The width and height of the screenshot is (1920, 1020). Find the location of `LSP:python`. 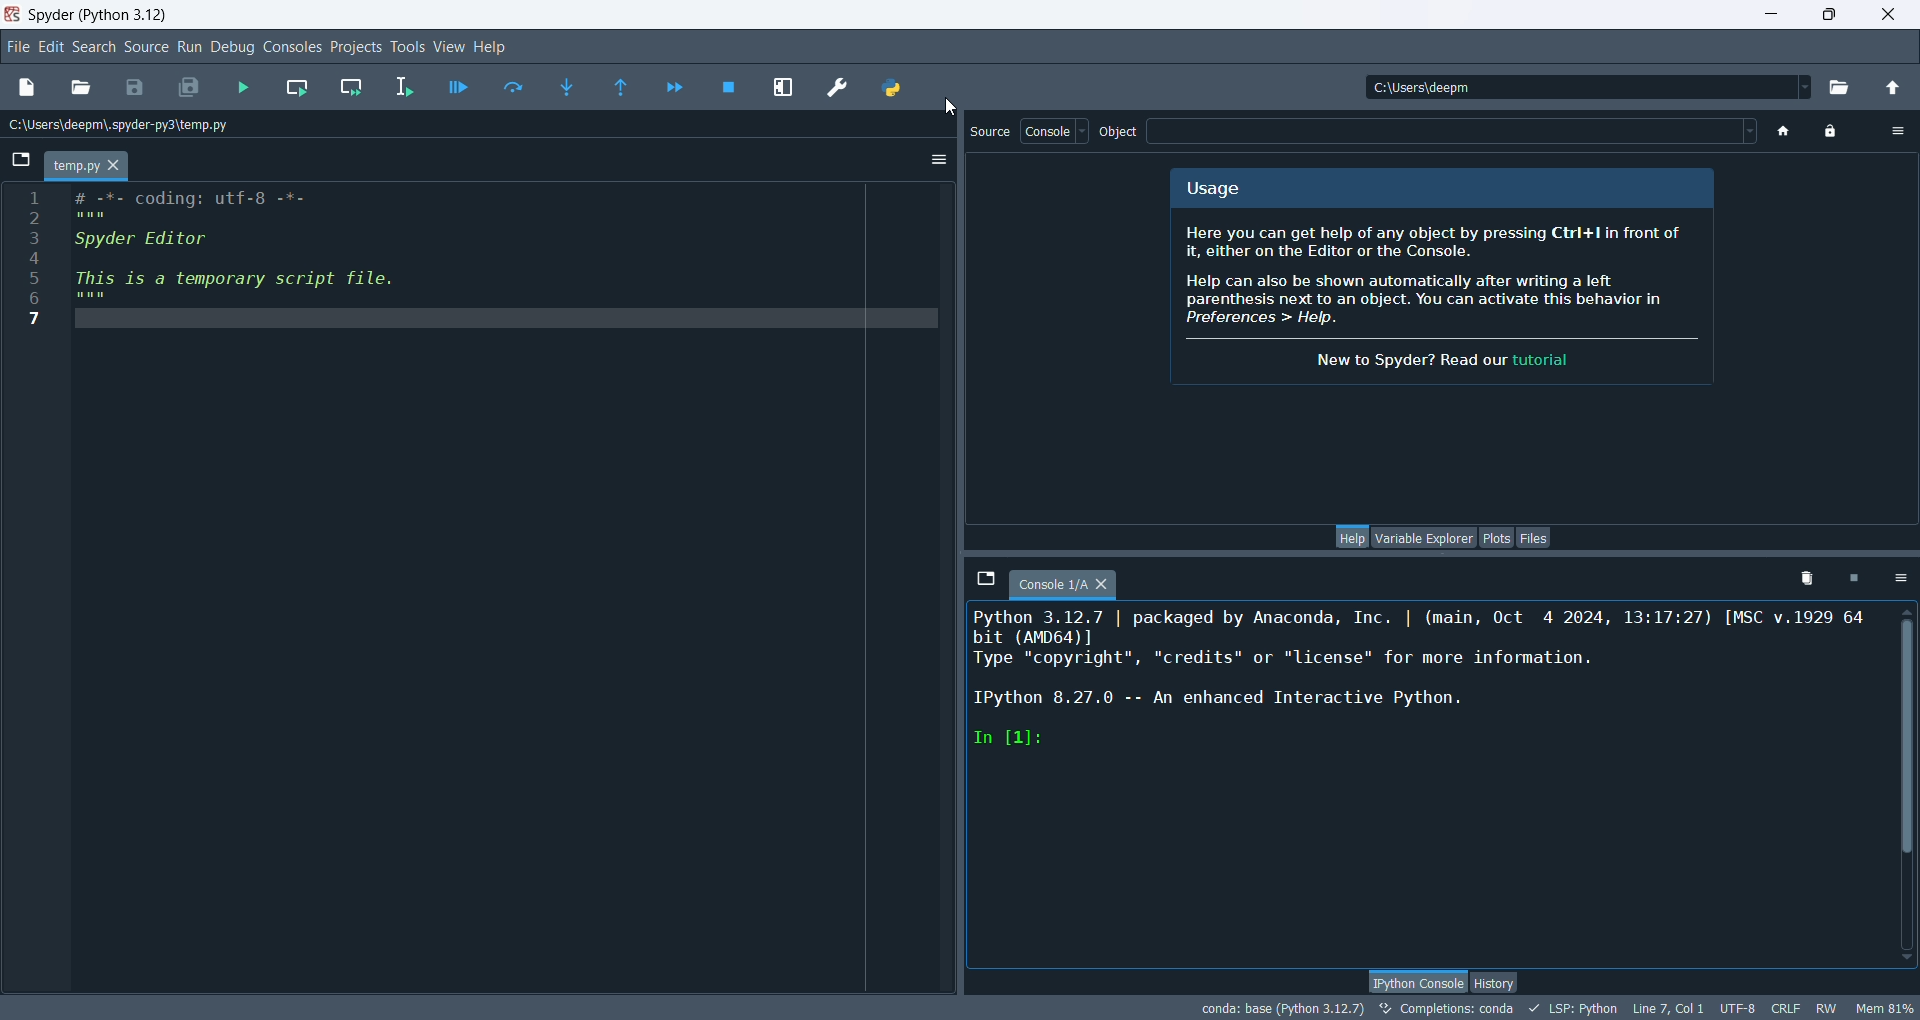

LSP:python is located at coordinates (1573, 1008).